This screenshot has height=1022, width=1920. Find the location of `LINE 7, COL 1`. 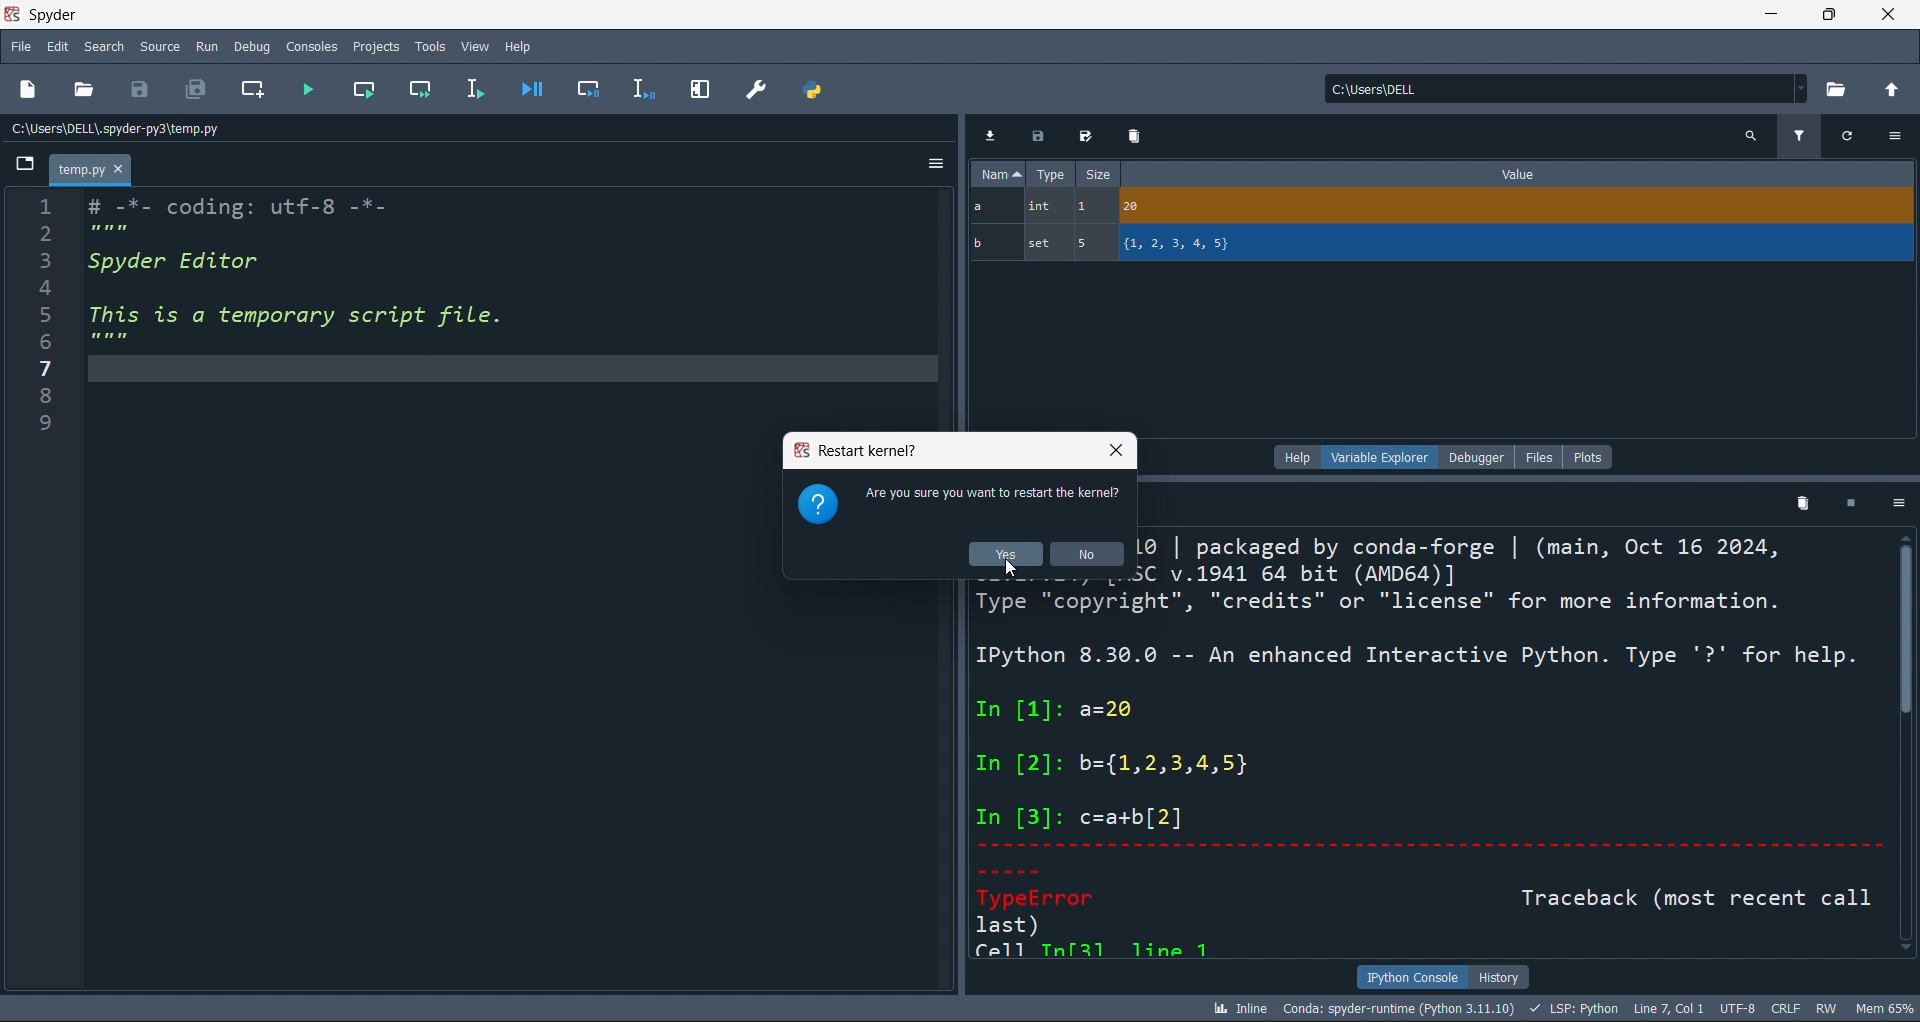

LINE 7, COL 1 is located at coordinates (1673, 1007).